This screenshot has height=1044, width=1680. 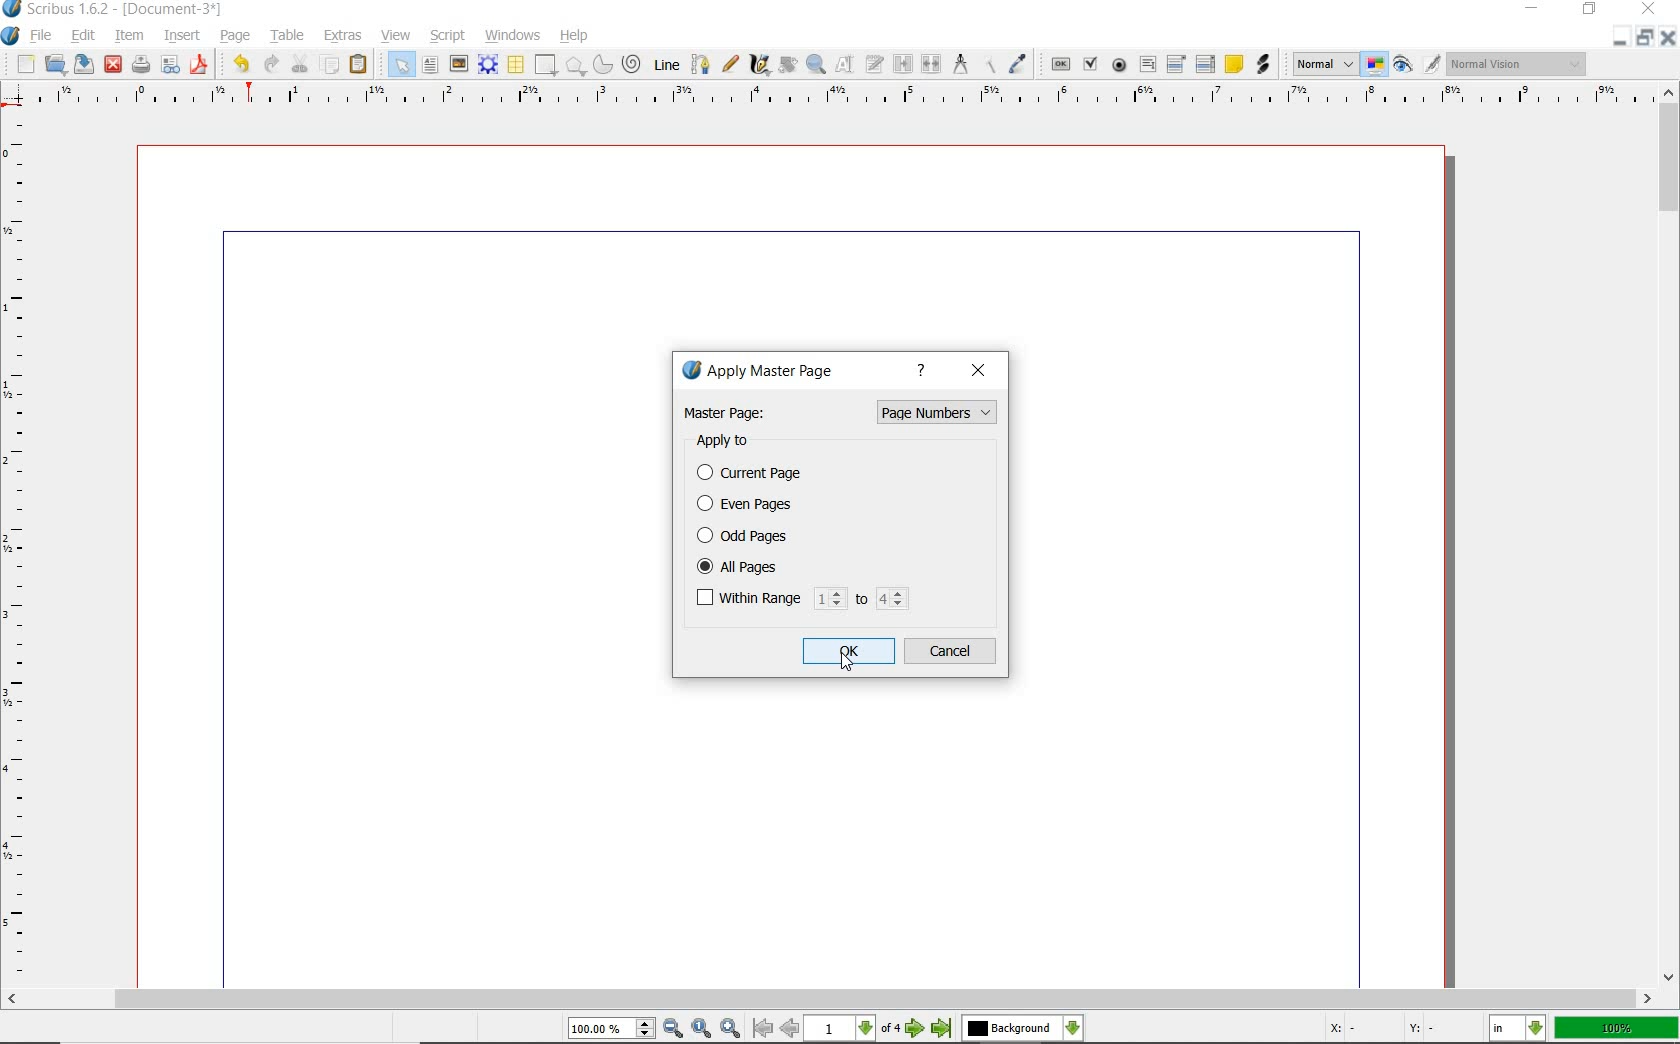 What do you see at coordinates (846, 664) in the screenshot?
I see `Cursor` at bounding box center [846, 664].